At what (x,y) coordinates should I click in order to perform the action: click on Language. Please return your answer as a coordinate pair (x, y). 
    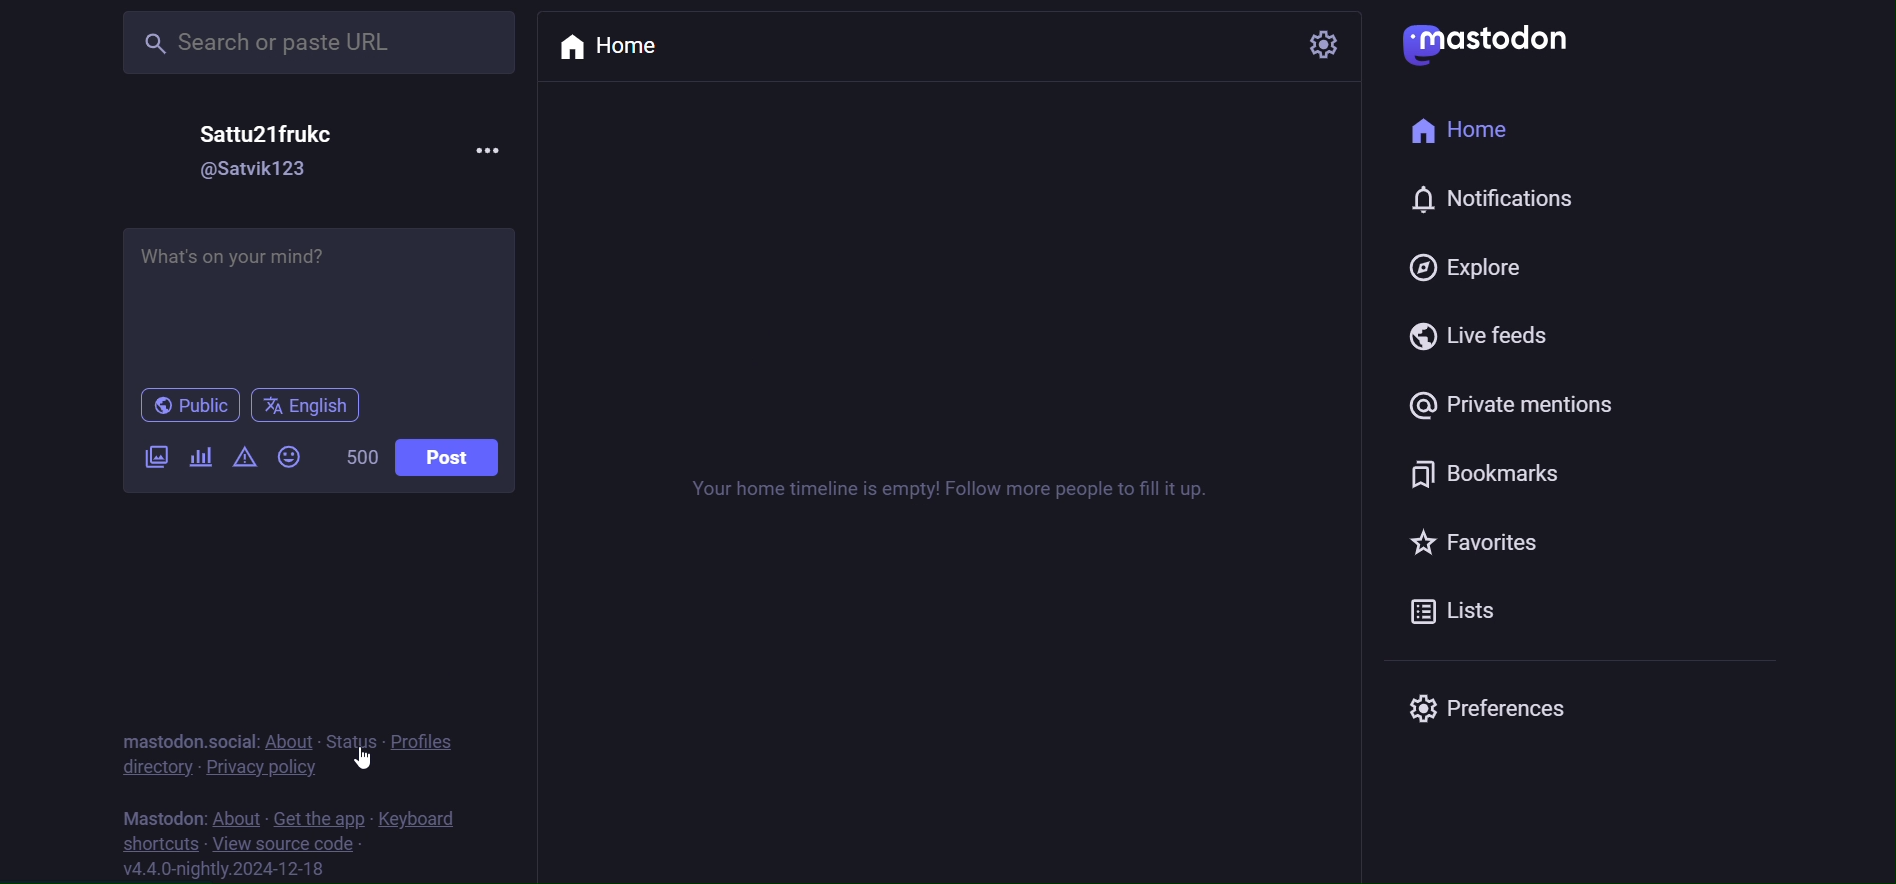
    Looking at the image, I should click on (316, 409).